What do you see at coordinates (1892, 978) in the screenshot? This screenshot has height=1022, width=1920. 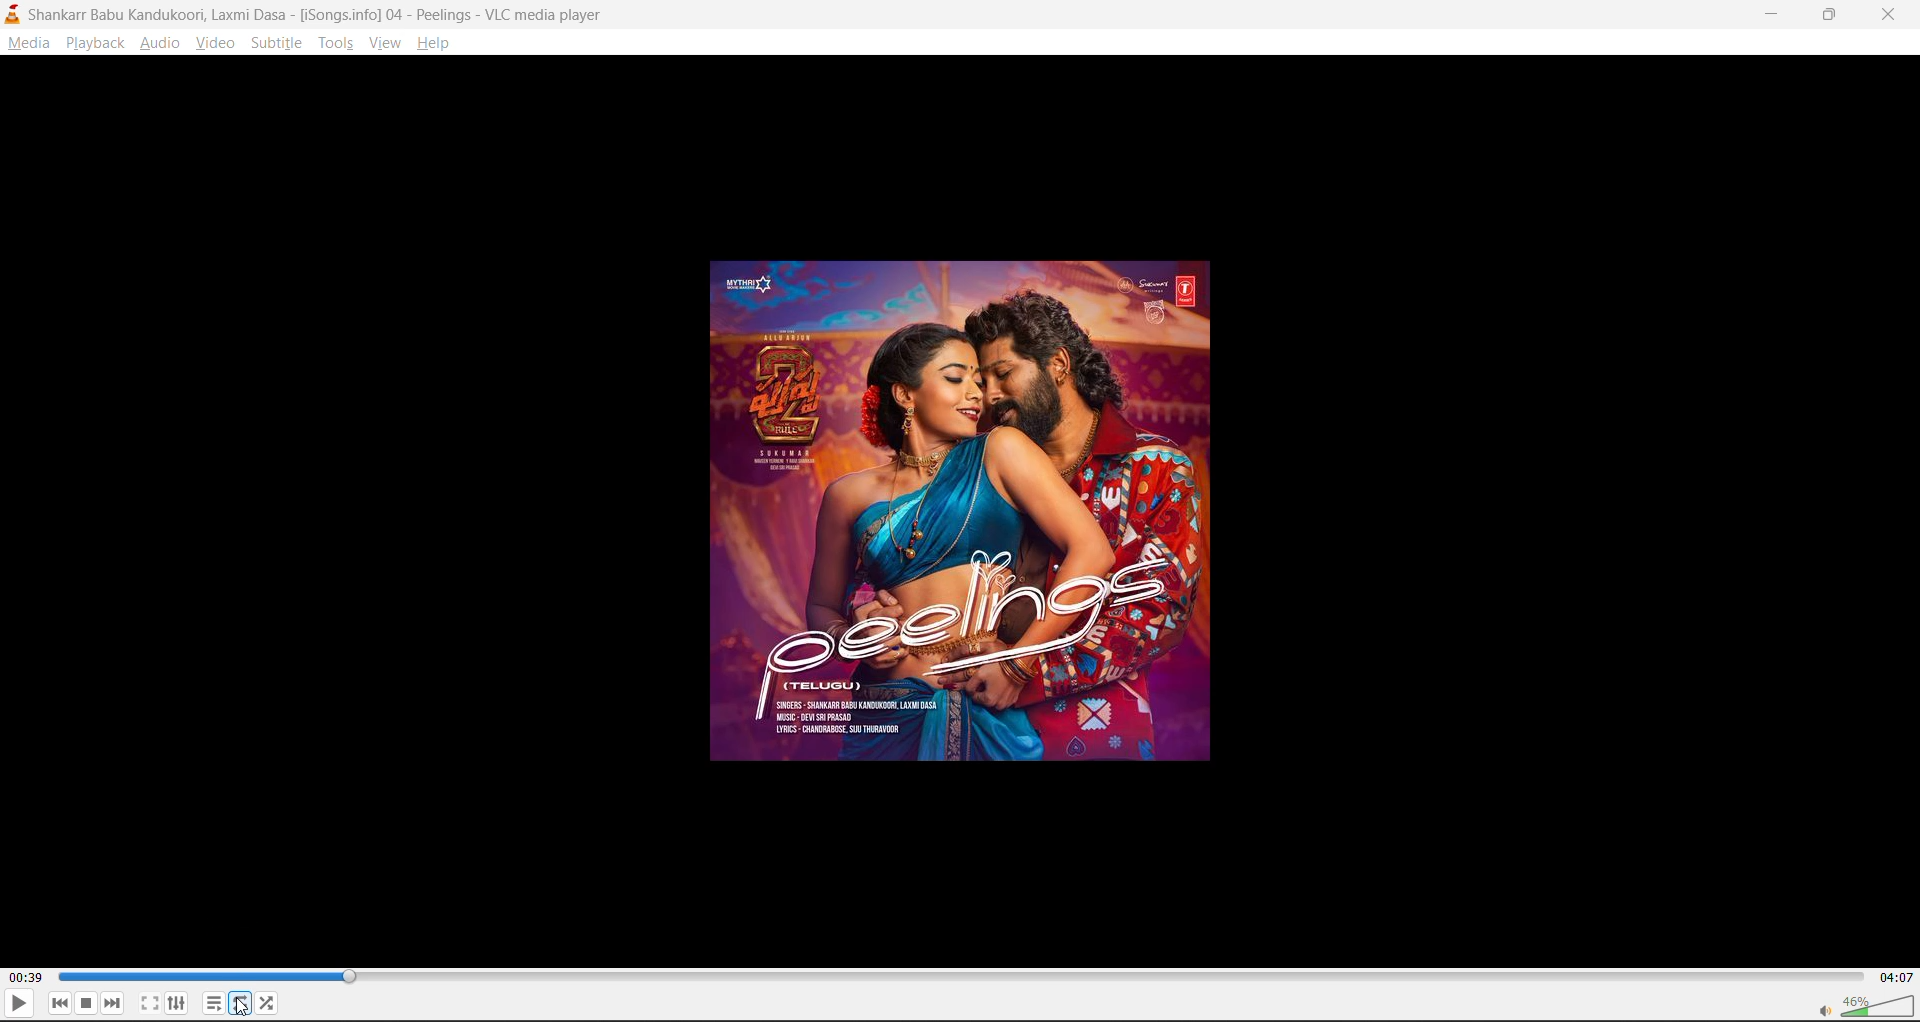 I see `04:07` at bounding box center [1892, 978].